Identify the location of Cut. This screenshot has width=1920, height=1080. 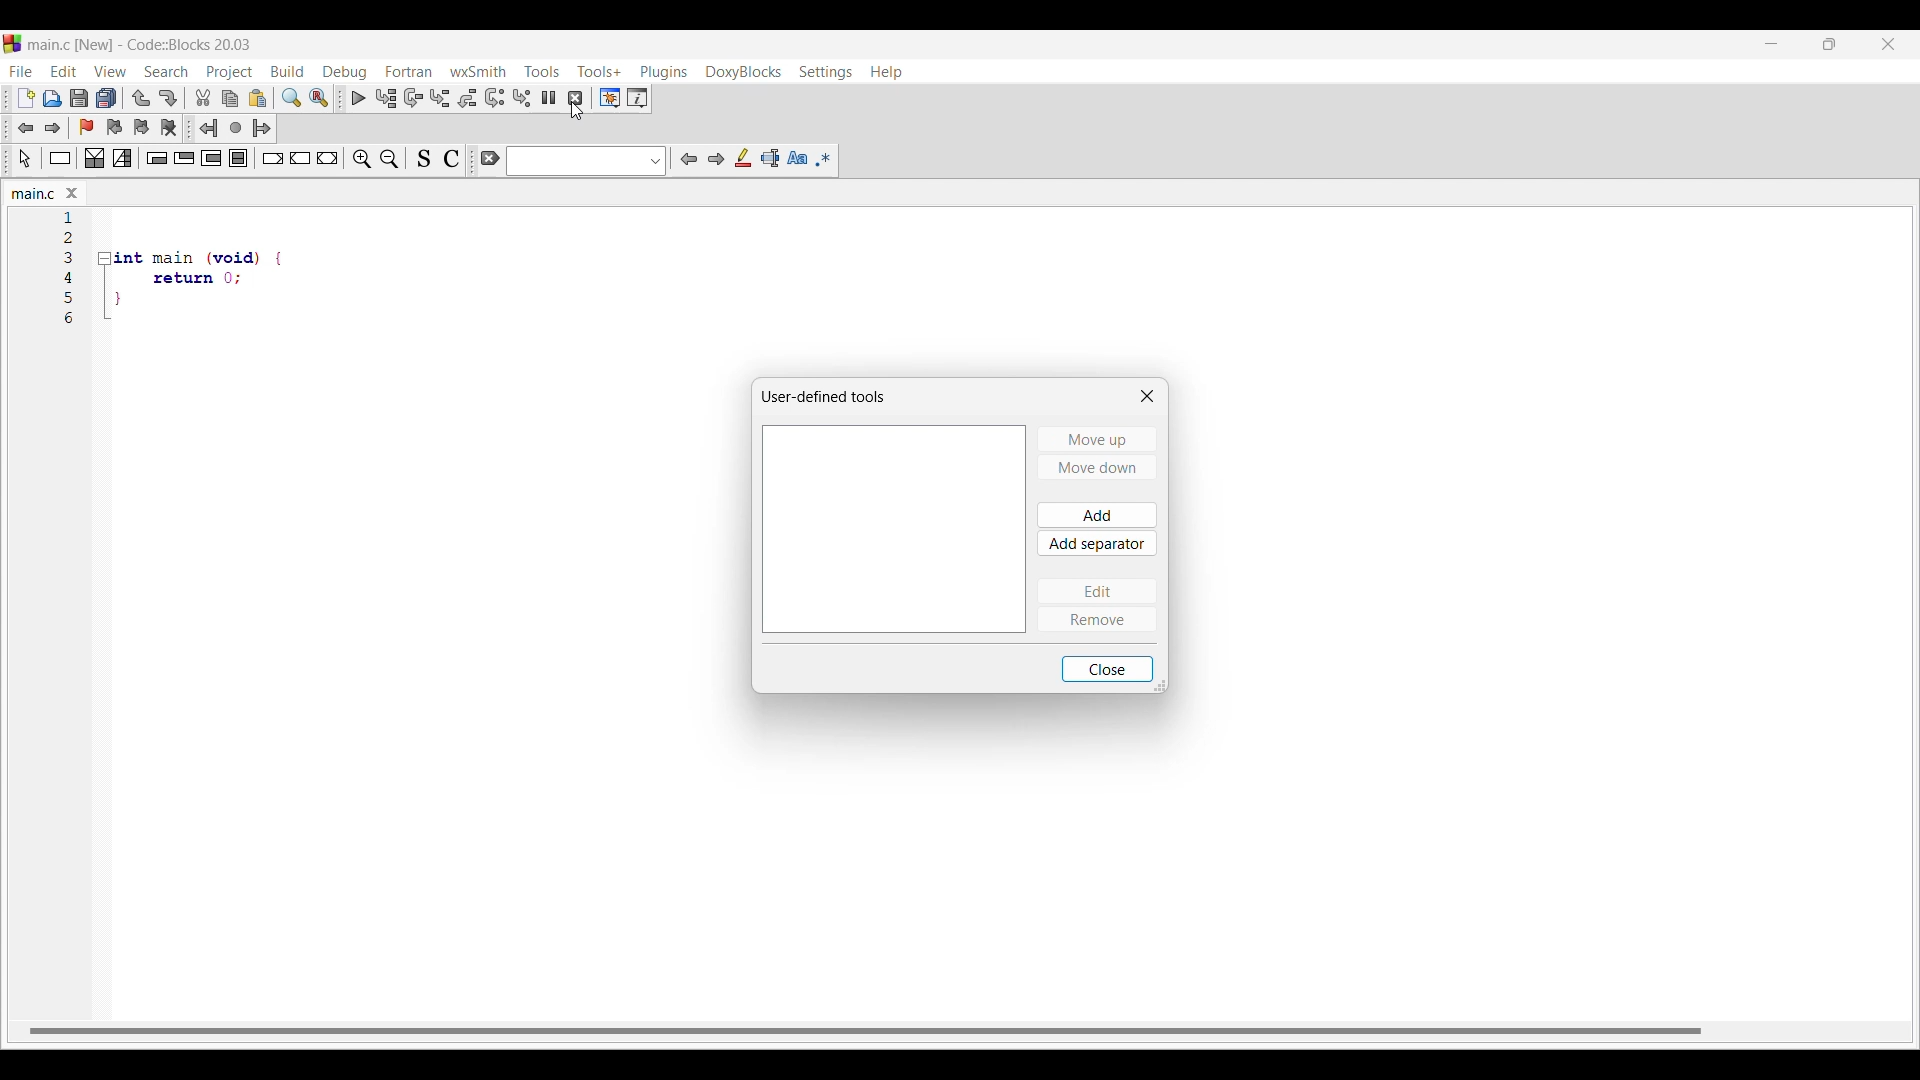
(203, 98).